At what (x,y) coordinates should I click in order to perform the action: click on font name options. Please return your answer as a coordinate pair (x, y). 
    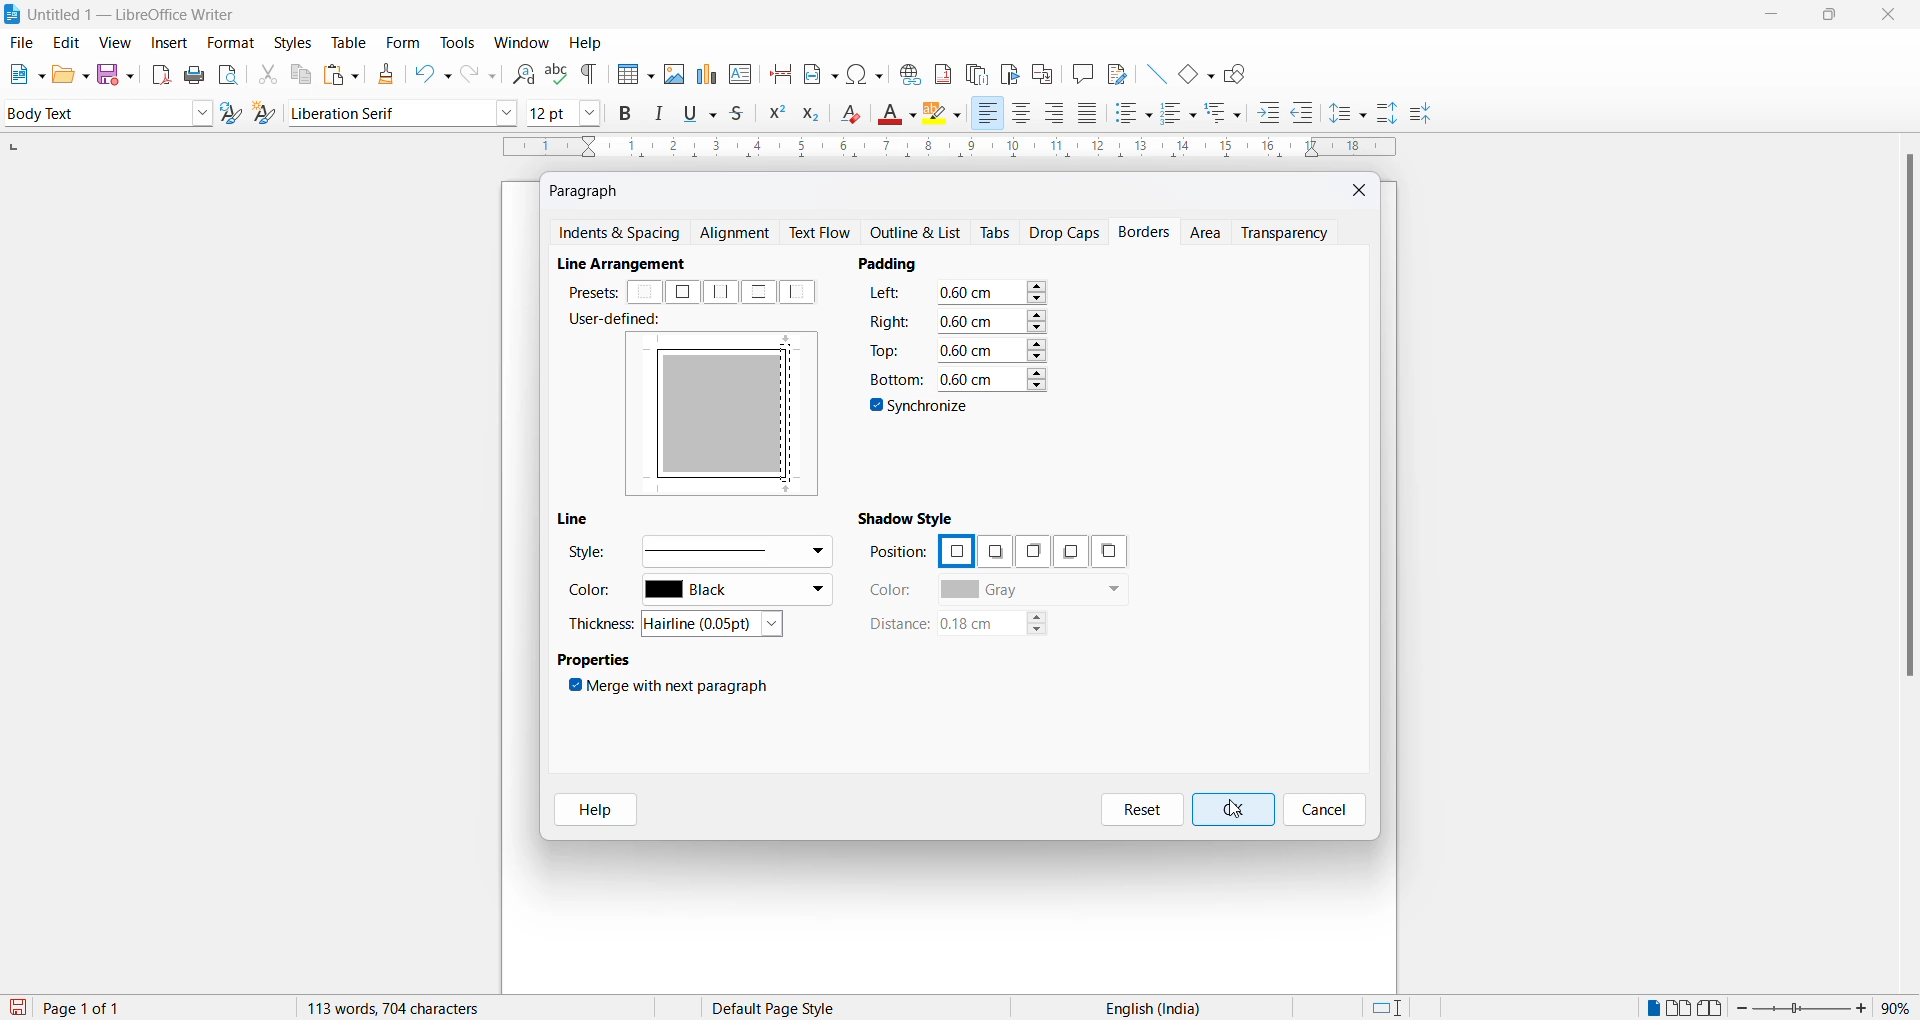
    Looking at the image, I should click on (507, 112).